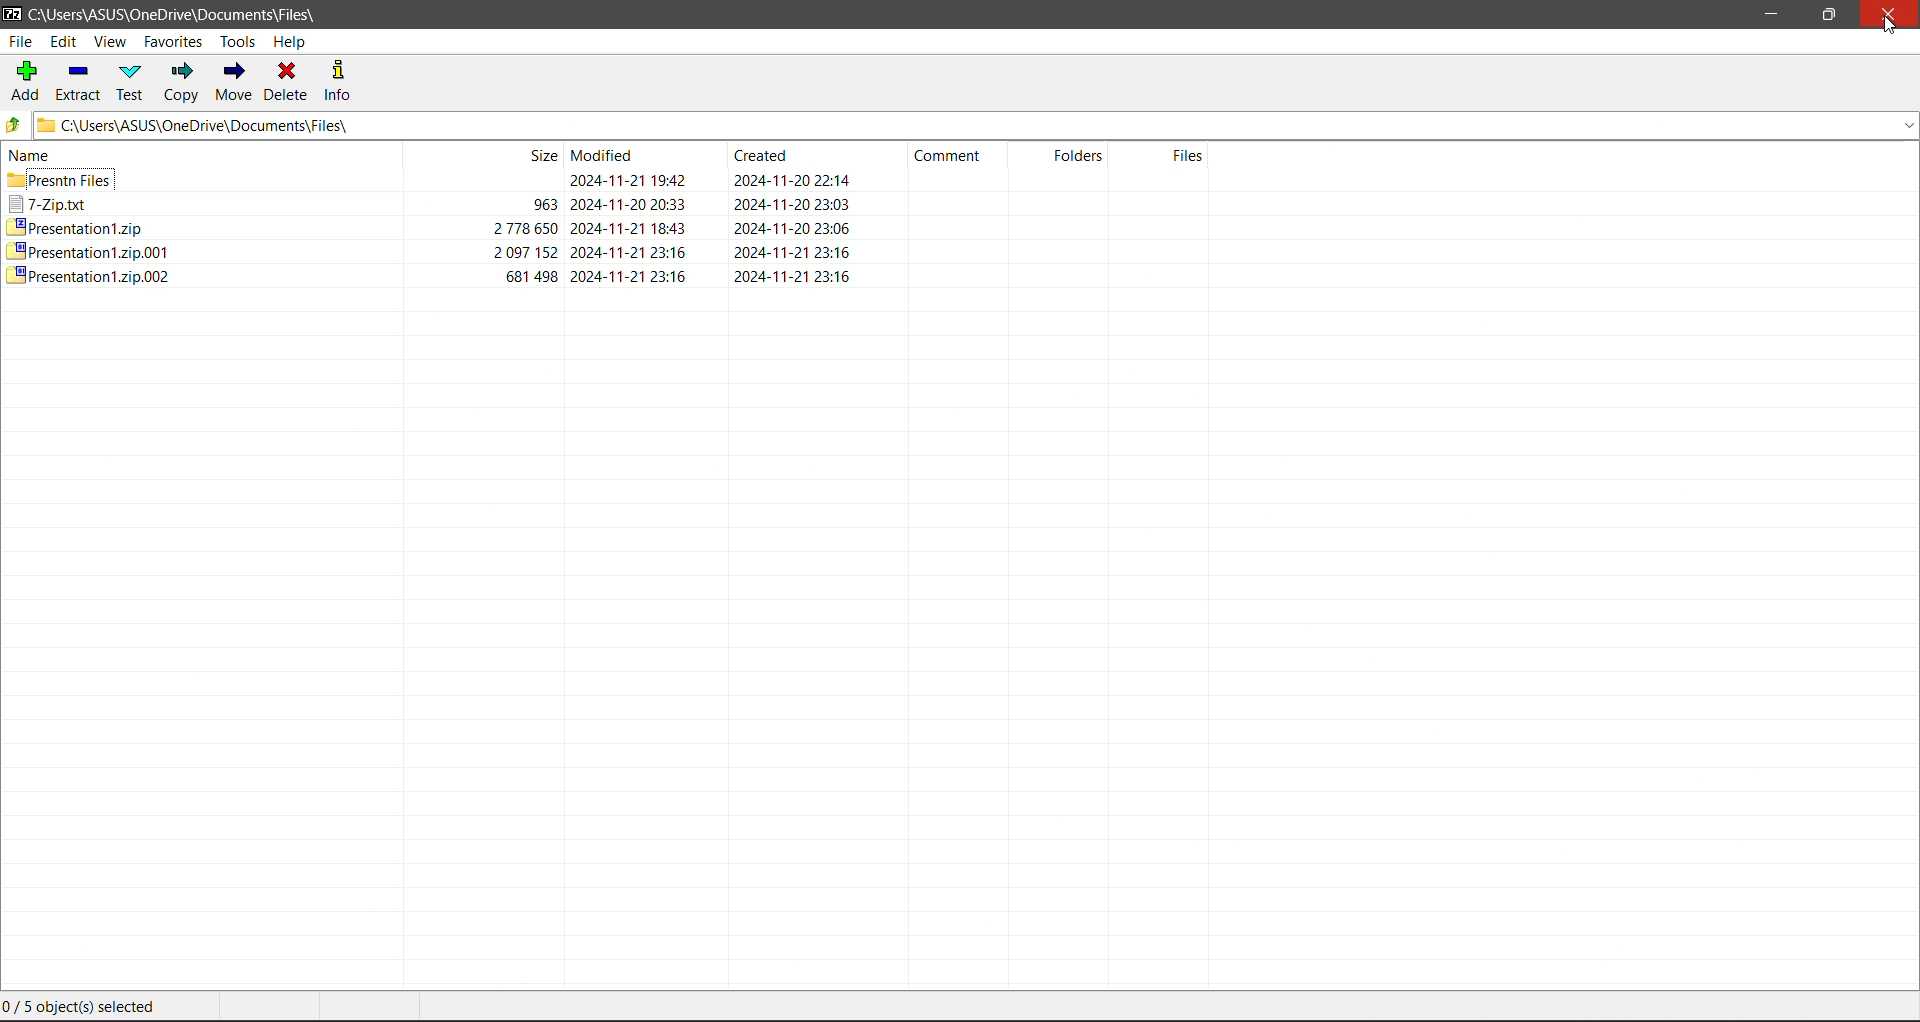 The height and width of the screenshot is (1022, 1920). What do you see at coordinates (173, 42) in the screenshot?
I see `Favorites` at bounding box center [173, 42].